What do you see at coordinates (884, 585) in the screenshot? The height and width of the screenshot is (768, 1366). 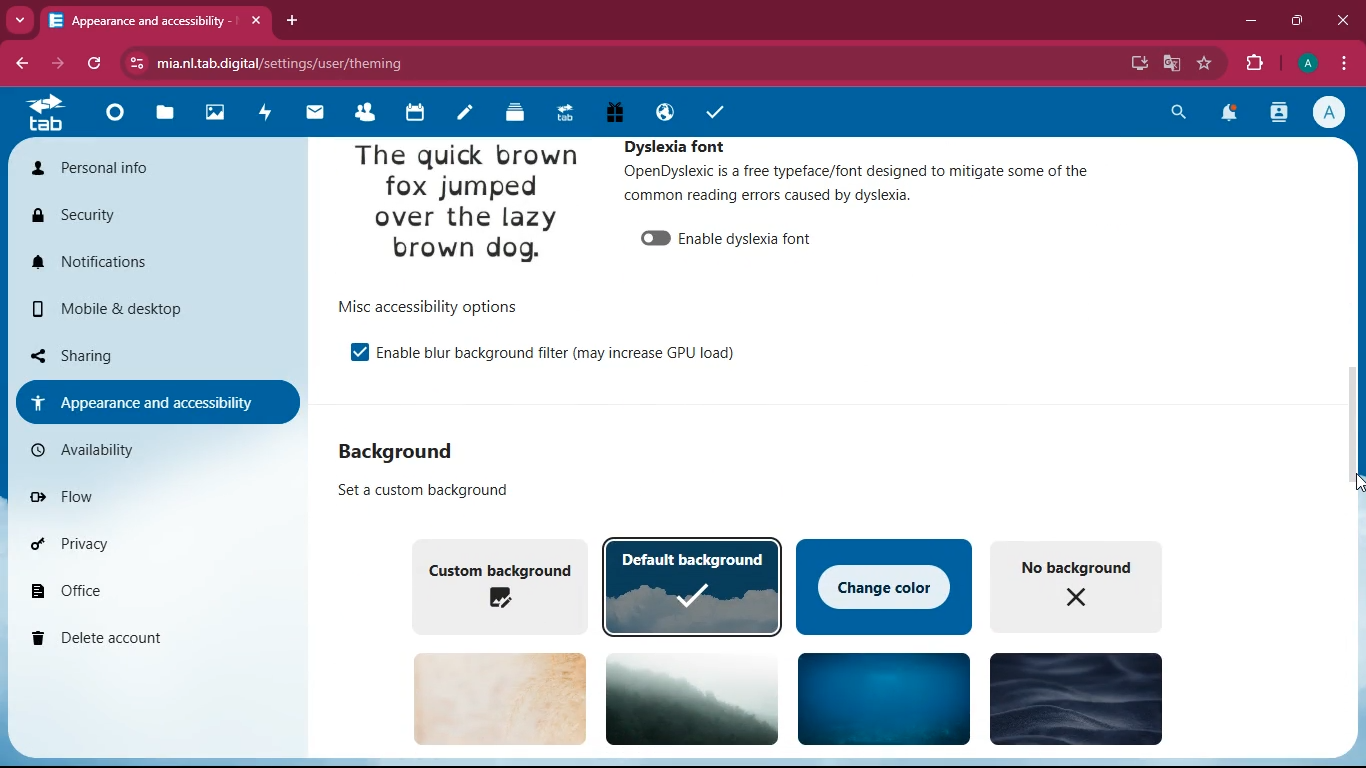 I see `change color` at bounding box center [884, 585].